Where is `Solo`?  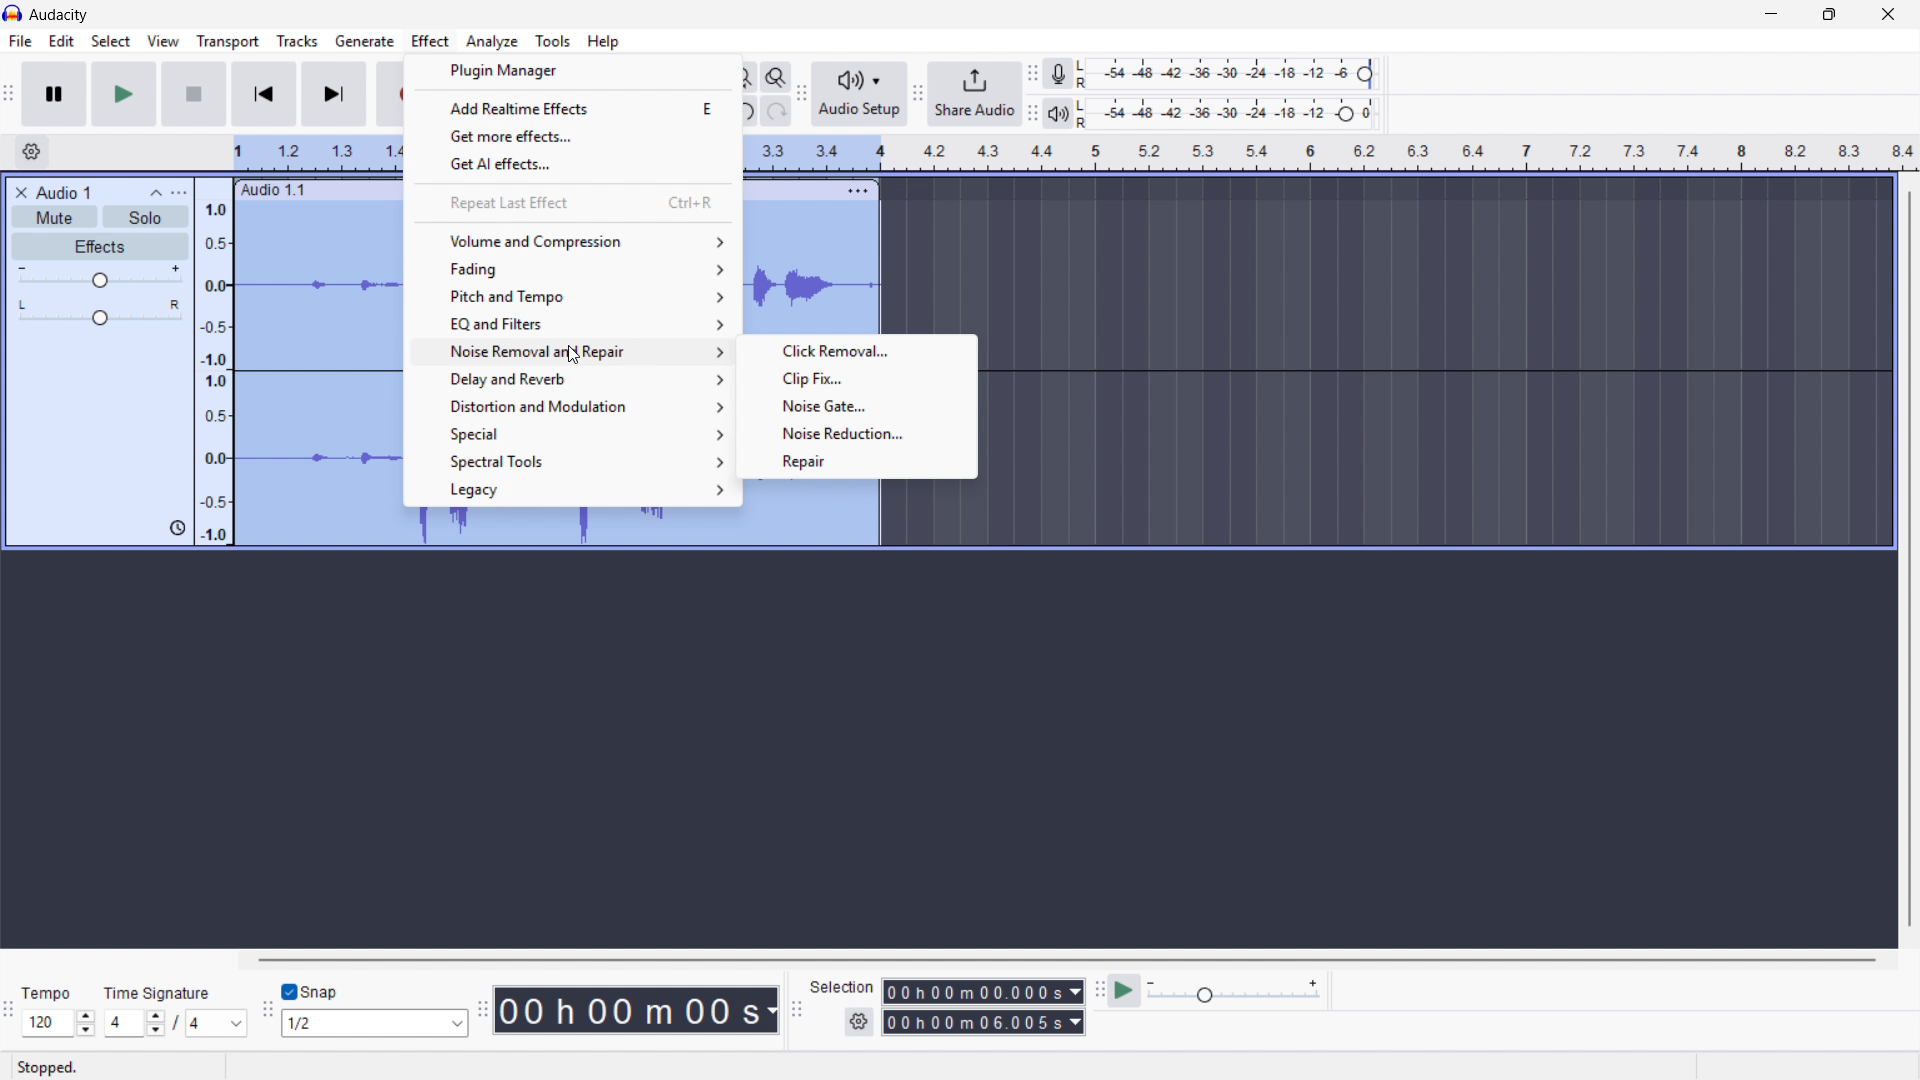
Solo is located at coordinates (146, 216).